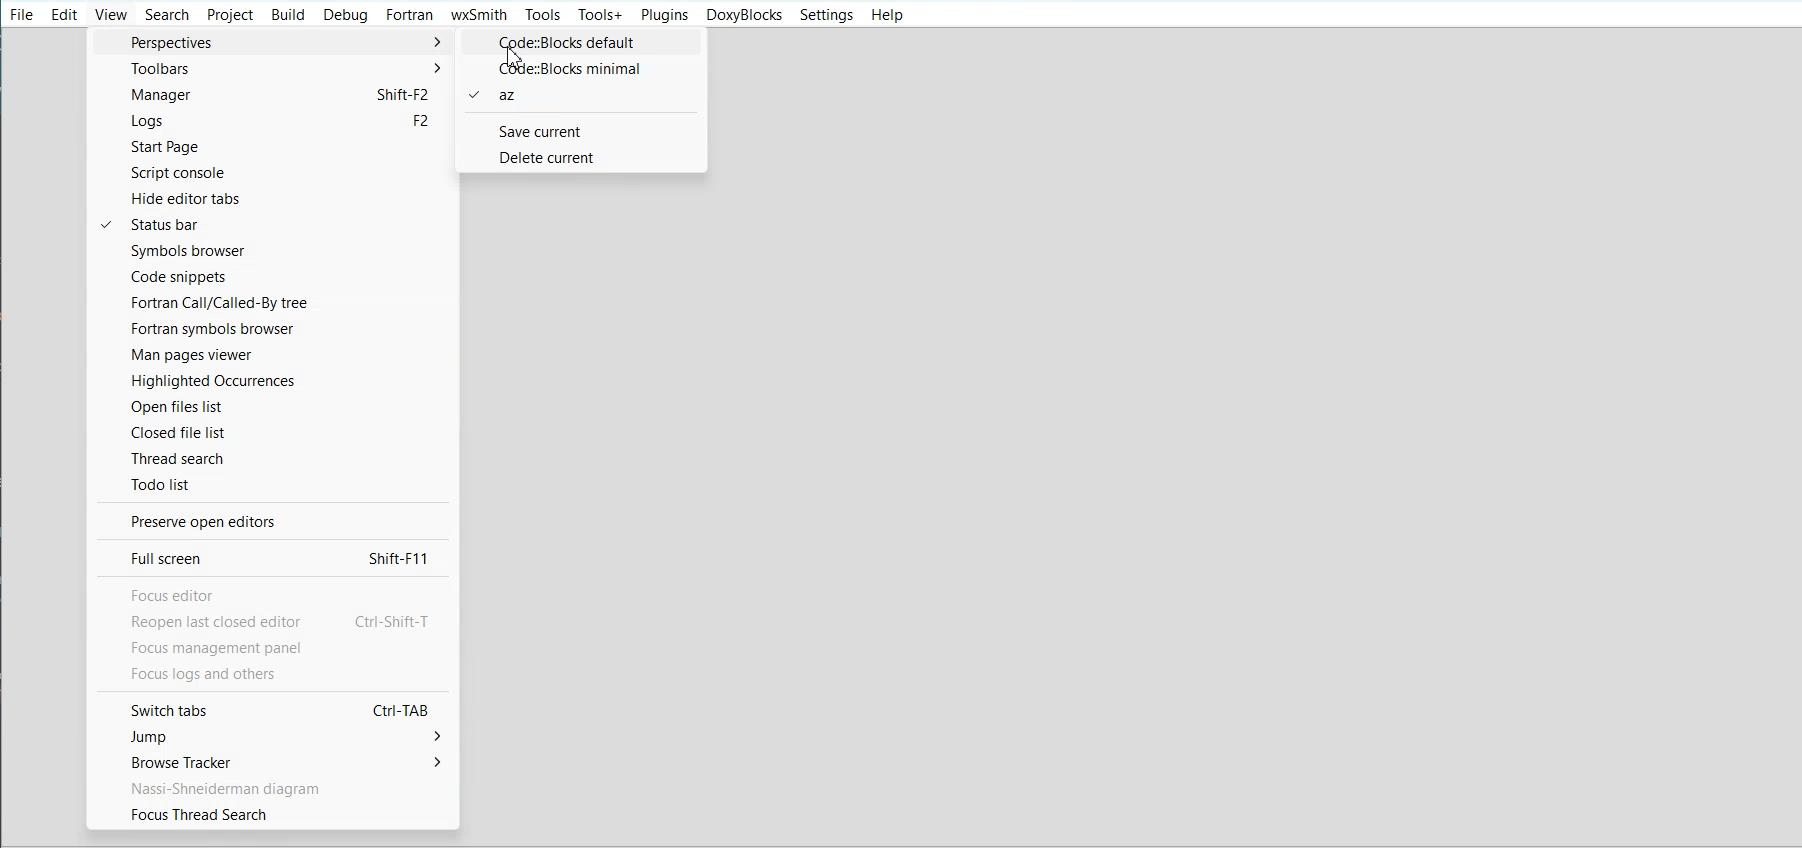 The image size is (1802, 848). What do you see at coordinates (275, 147) in the screenshot?
I see `Start Page` at bounding box center [275, 147].